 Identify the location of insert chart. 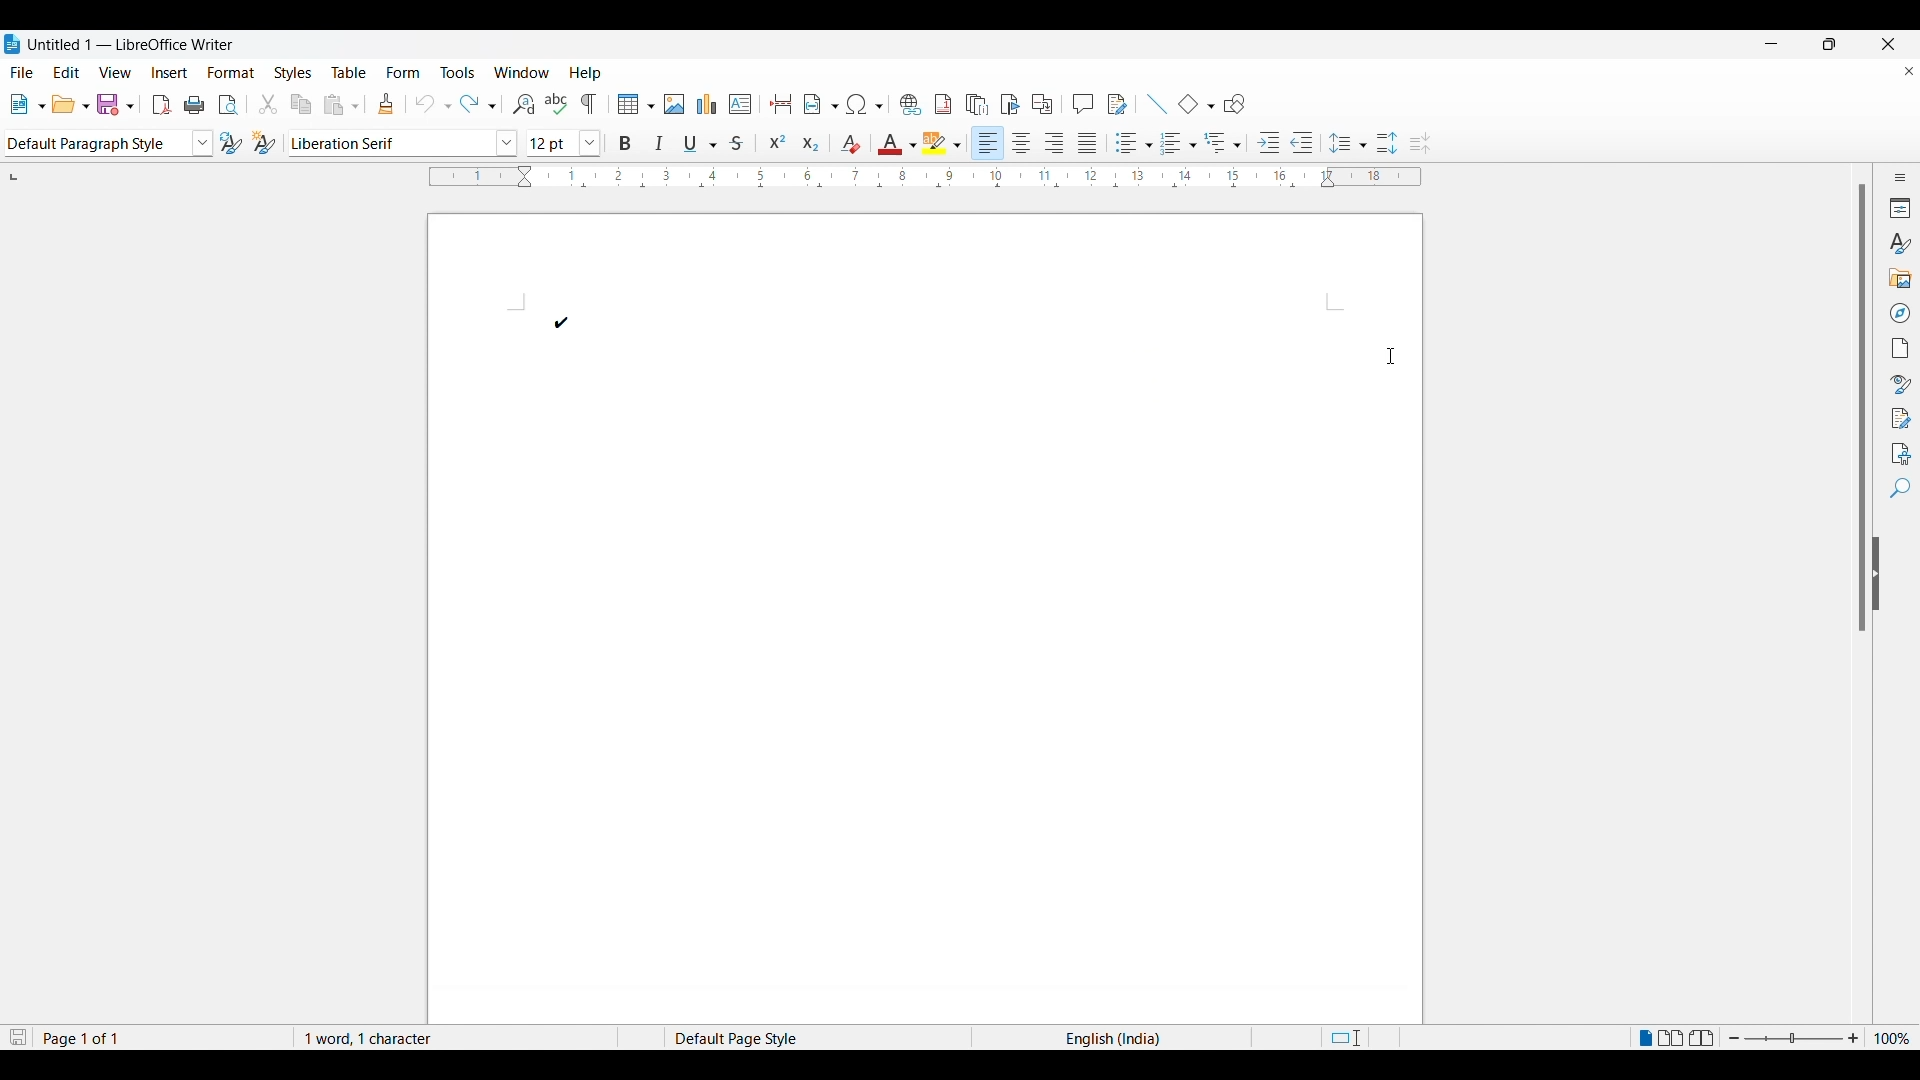
(708, 102).